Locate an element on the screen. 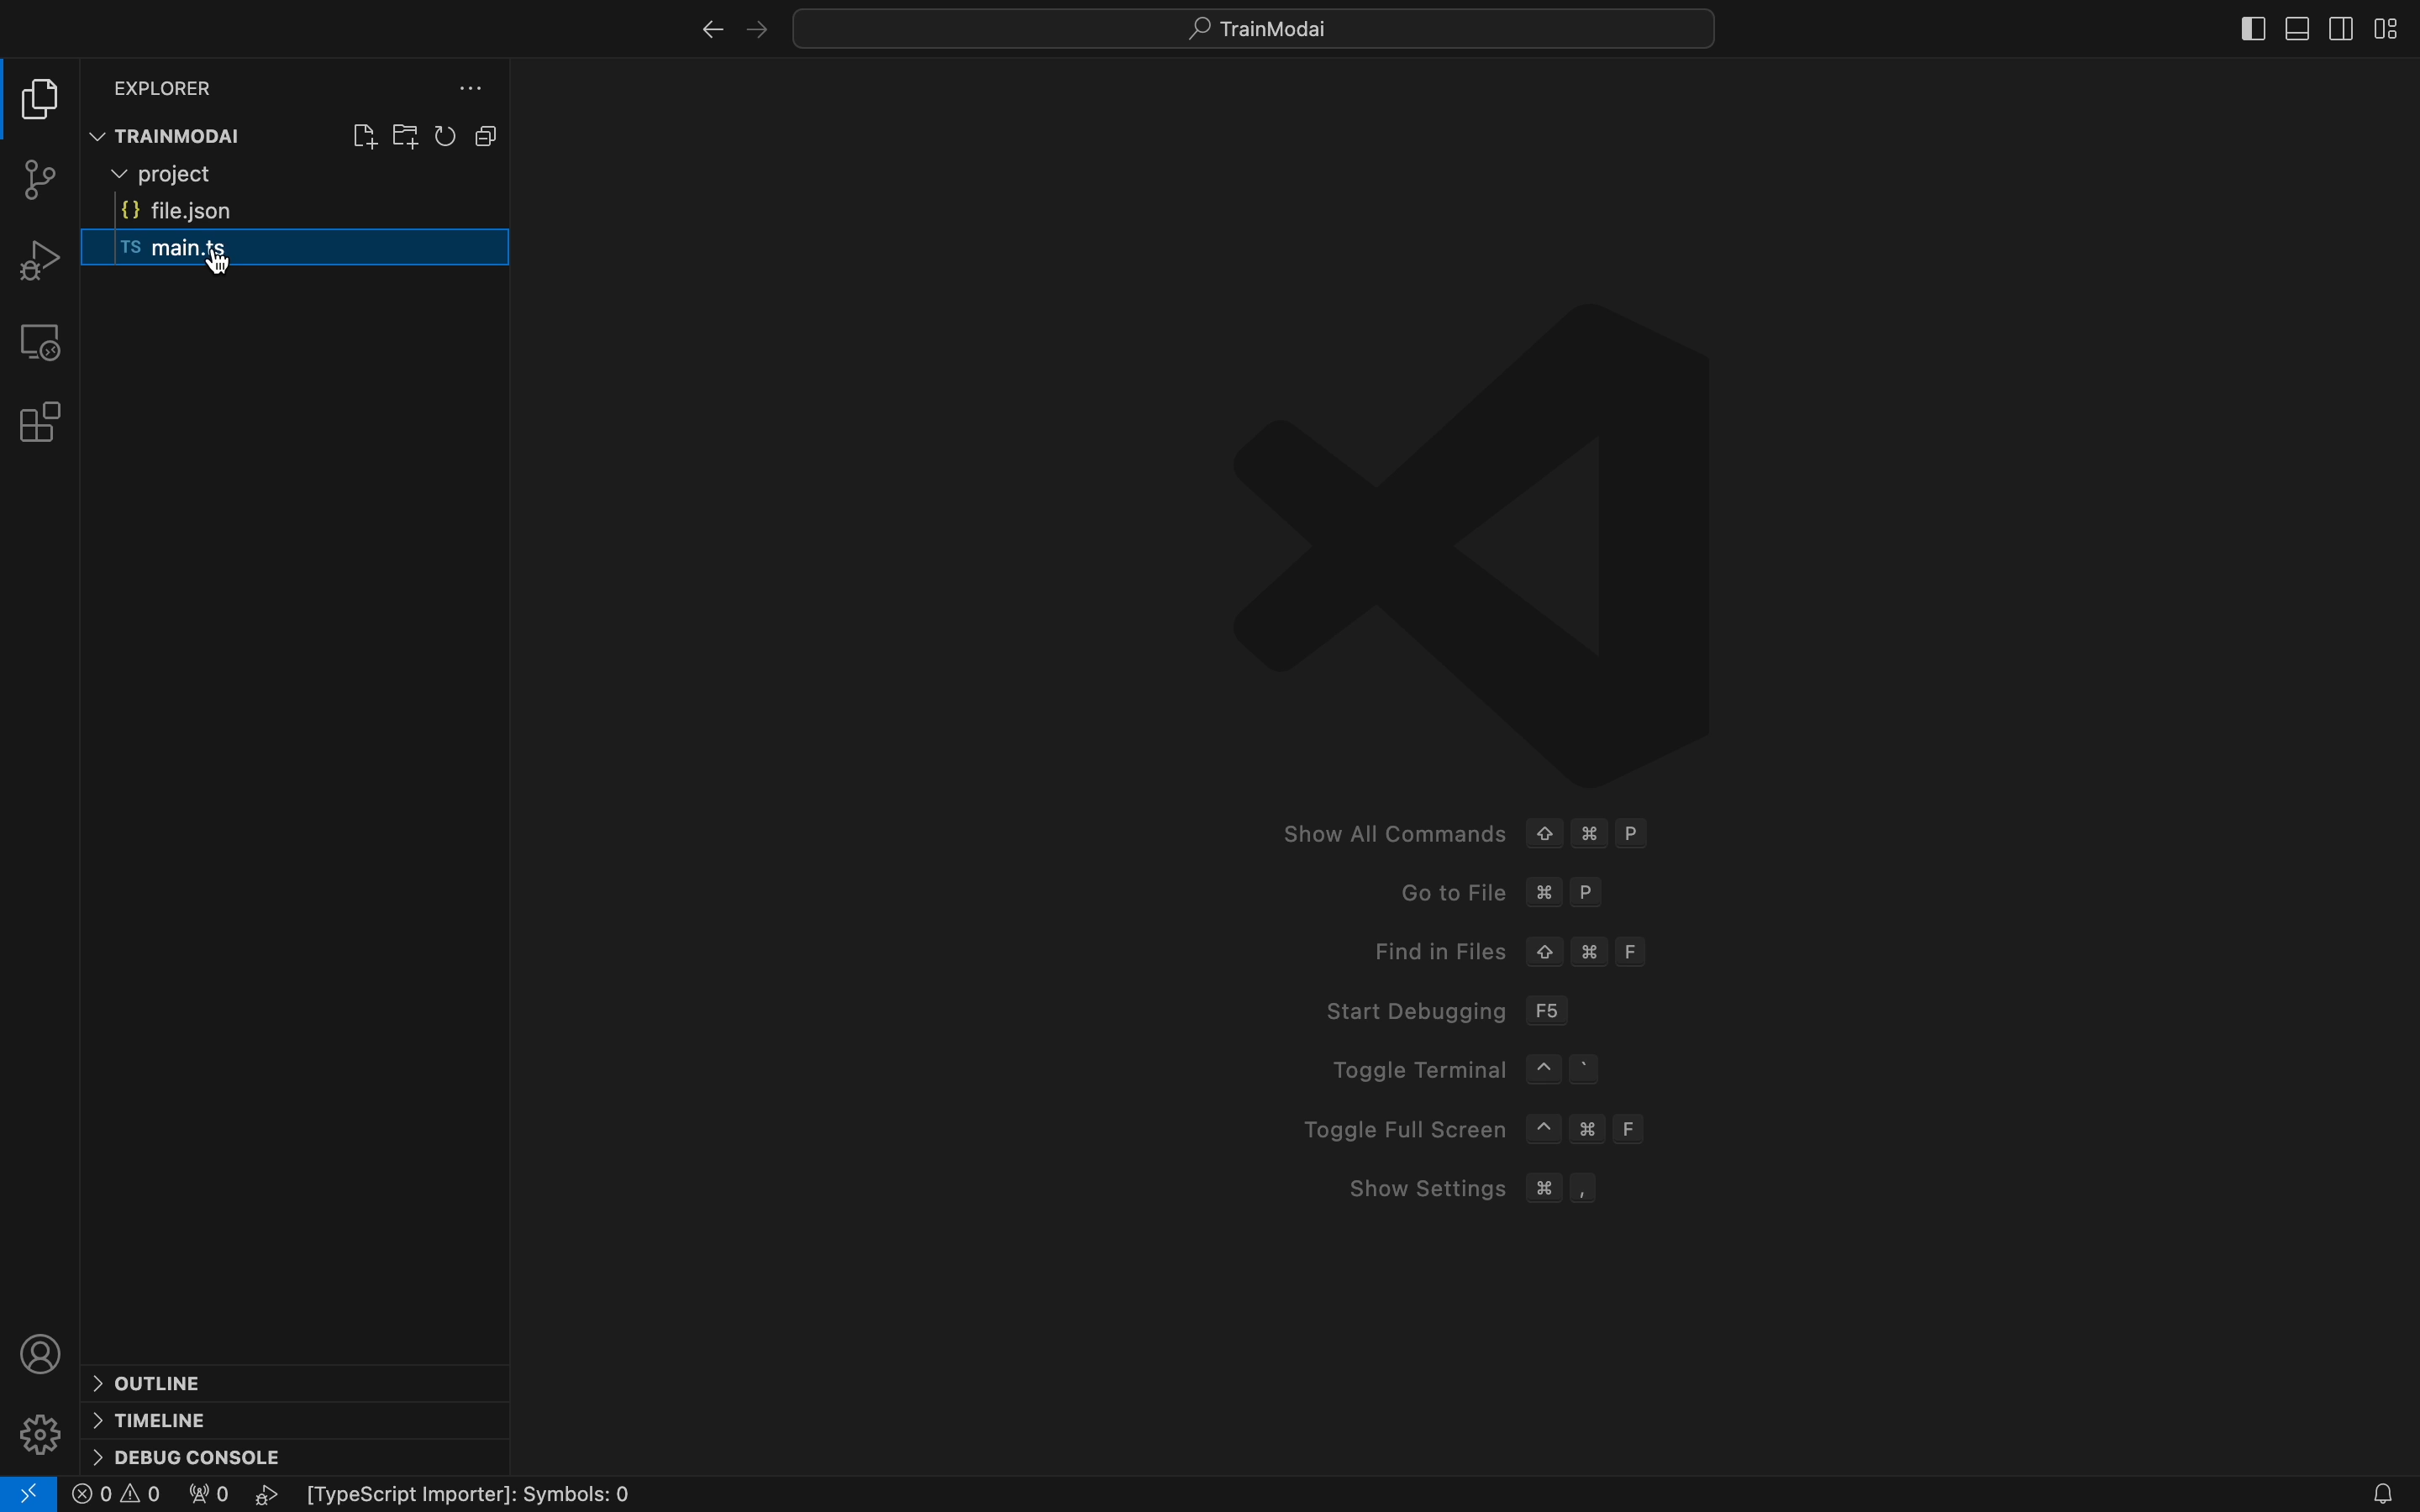  right arrow is located at coordinates (702, 26).